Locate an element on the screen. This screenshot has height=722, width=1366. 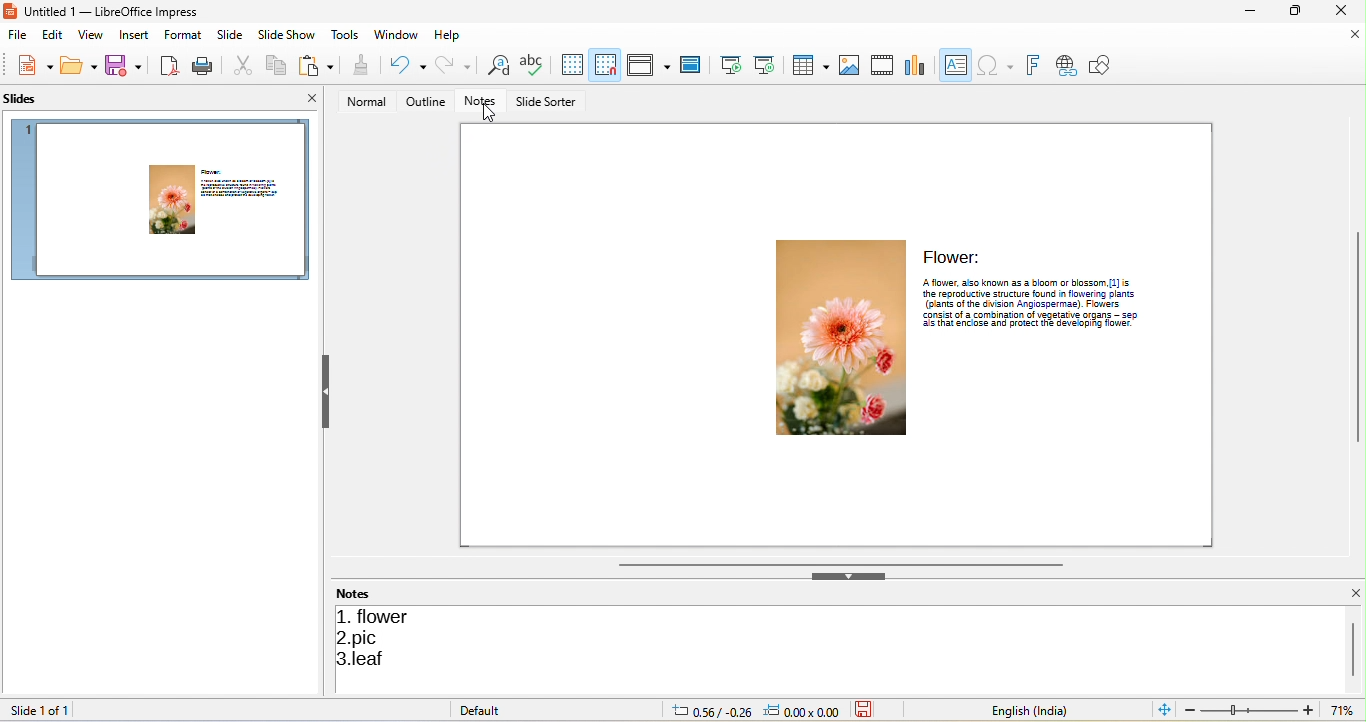
print is located at coordinates (204, 64).